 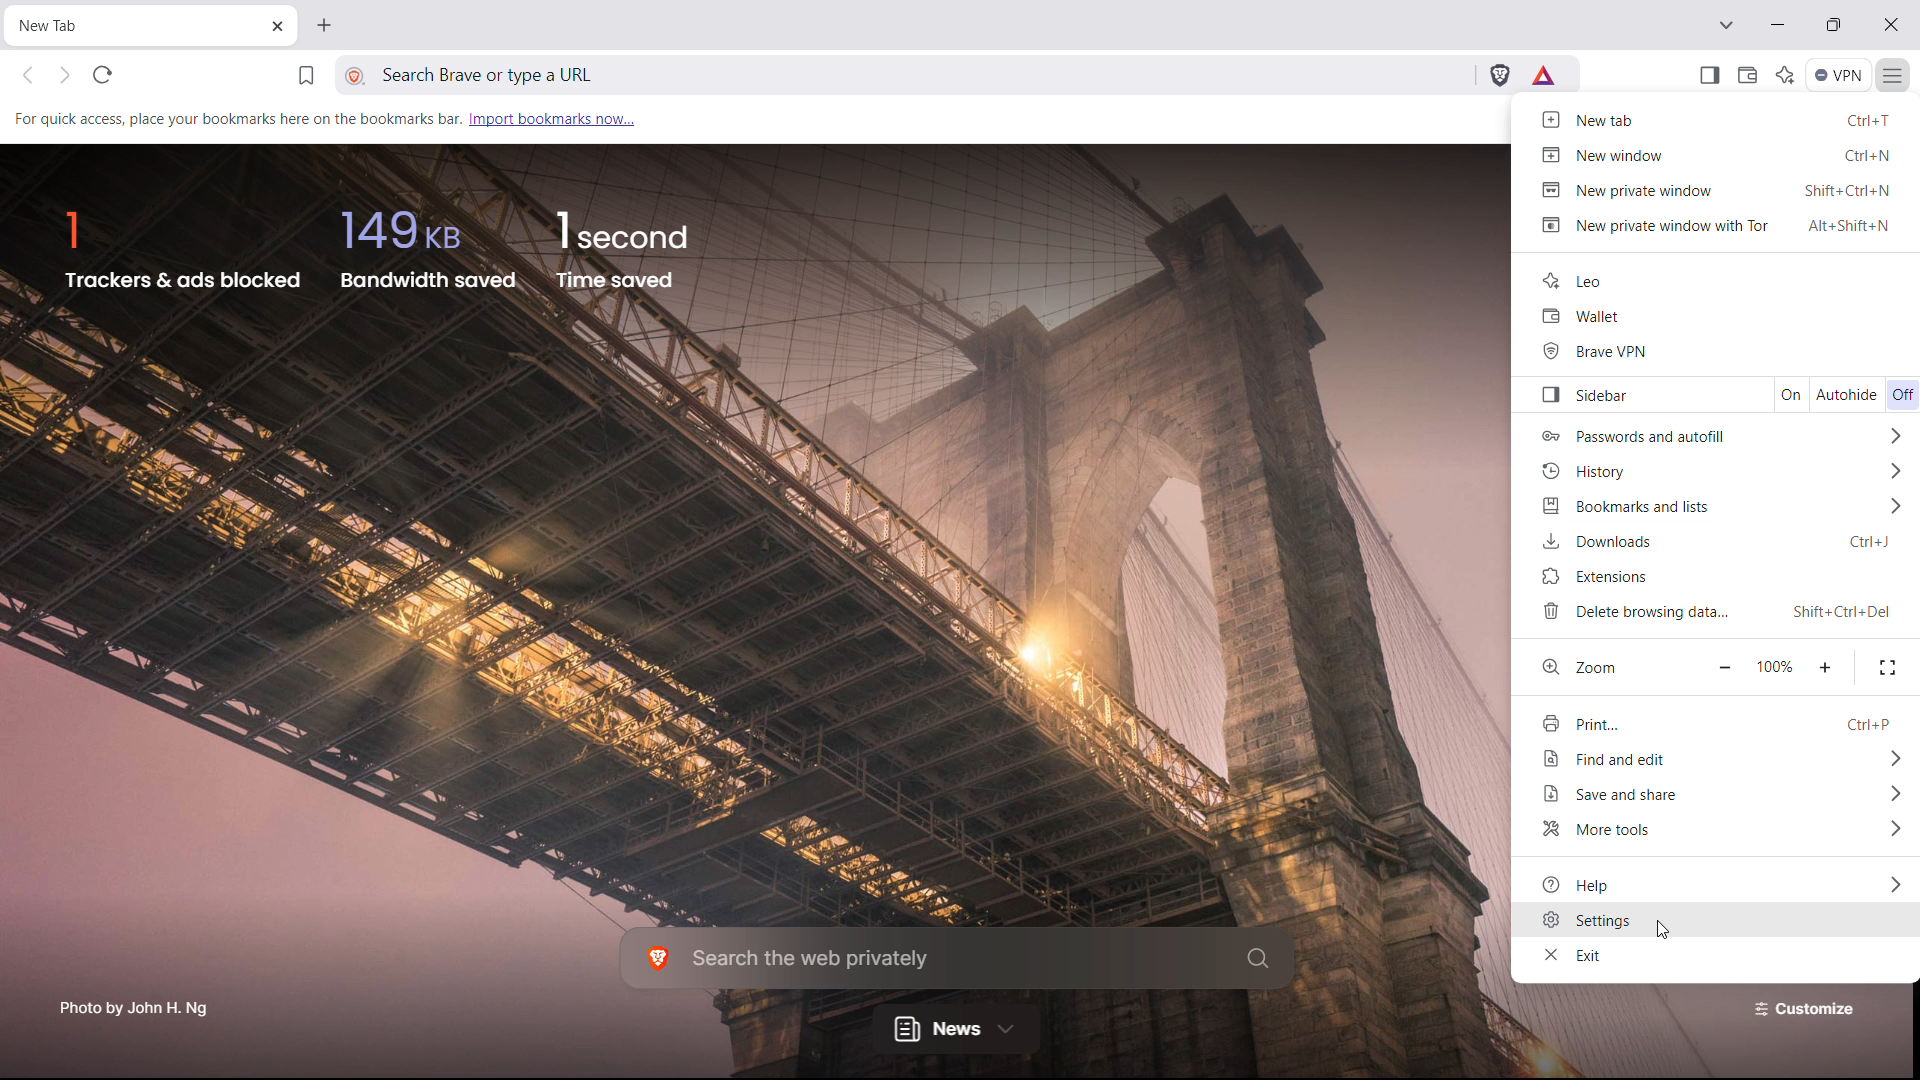 I want to click on Customize, so click(x=1799, y=1014).